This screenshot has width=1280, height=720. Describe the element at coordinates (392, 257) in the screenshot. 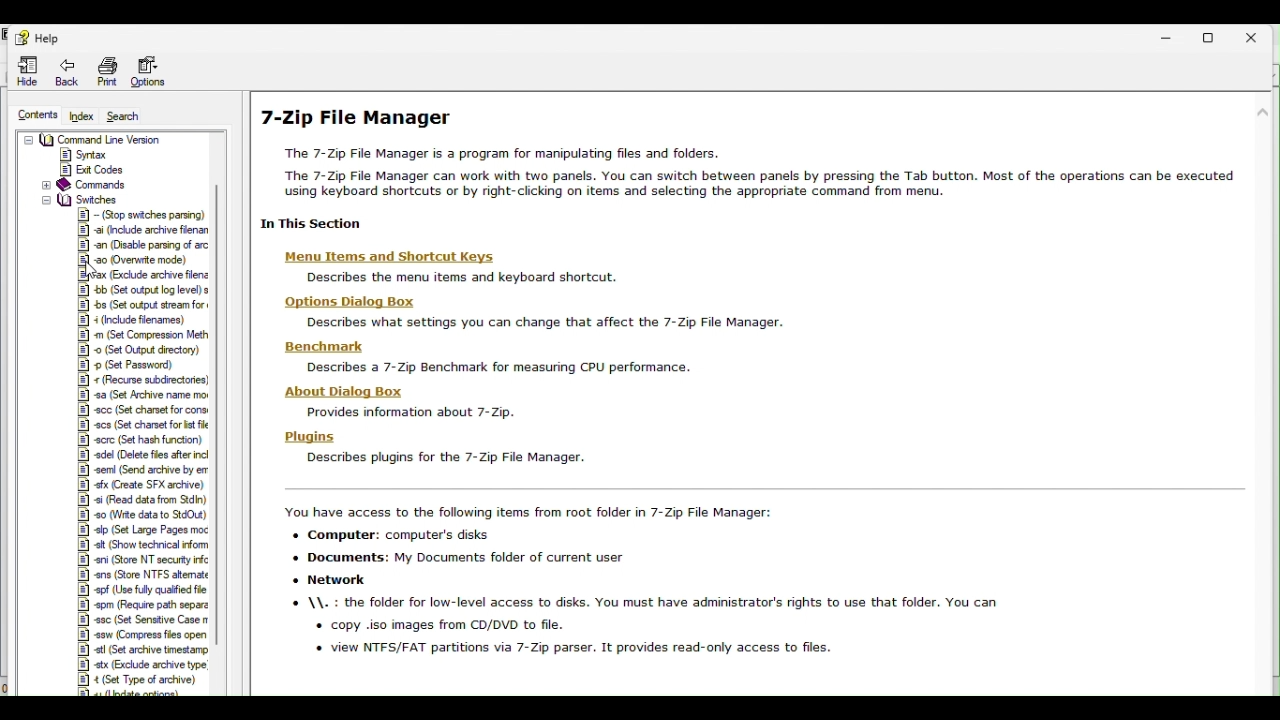

I see `| Menu ltems and Shortcut Keys` at that location.